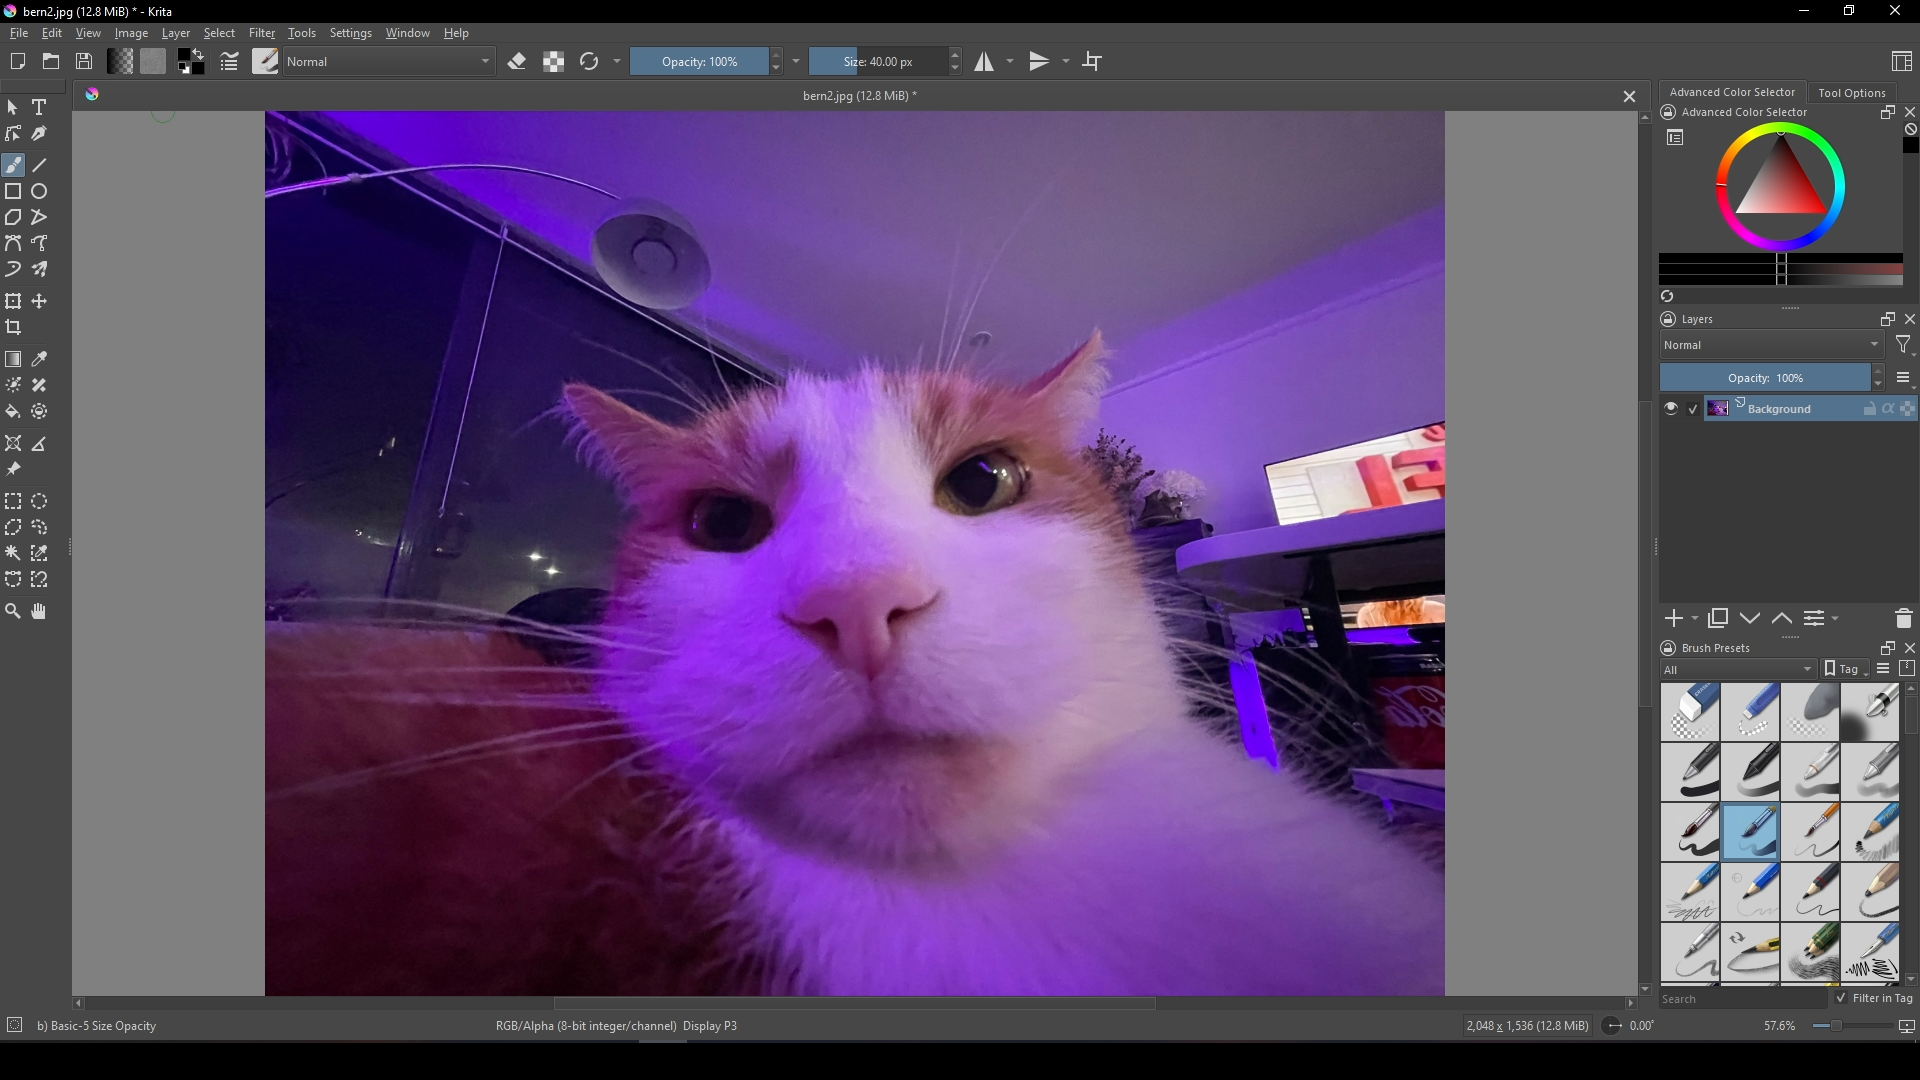 Image resolution: width=1920 pixels, height=1080 pixels. I want to click on Brush style preset panel, so click(1782, 835).